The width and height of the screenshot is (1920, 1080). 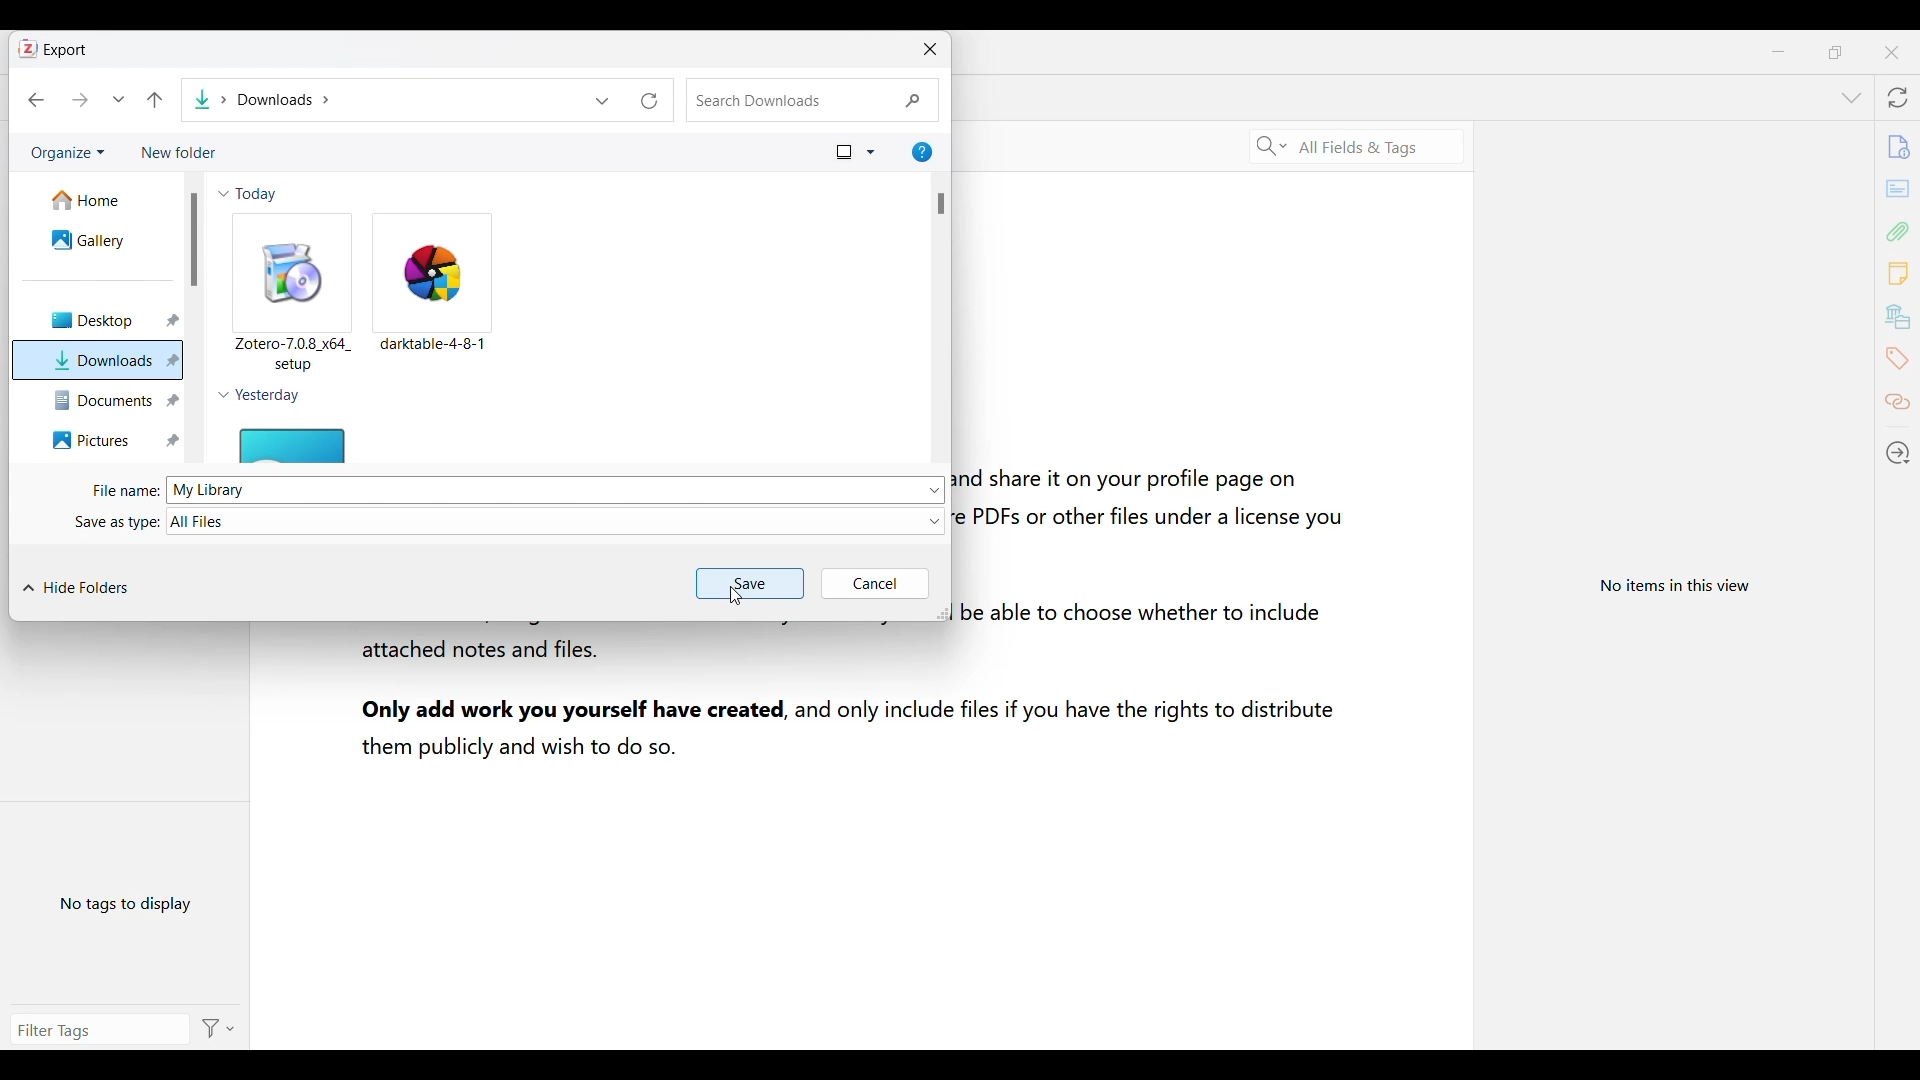 What do you see at coordinates (938, 322) in the screenshot?
I see `Scrollbar` at bounding box center [938, 322].